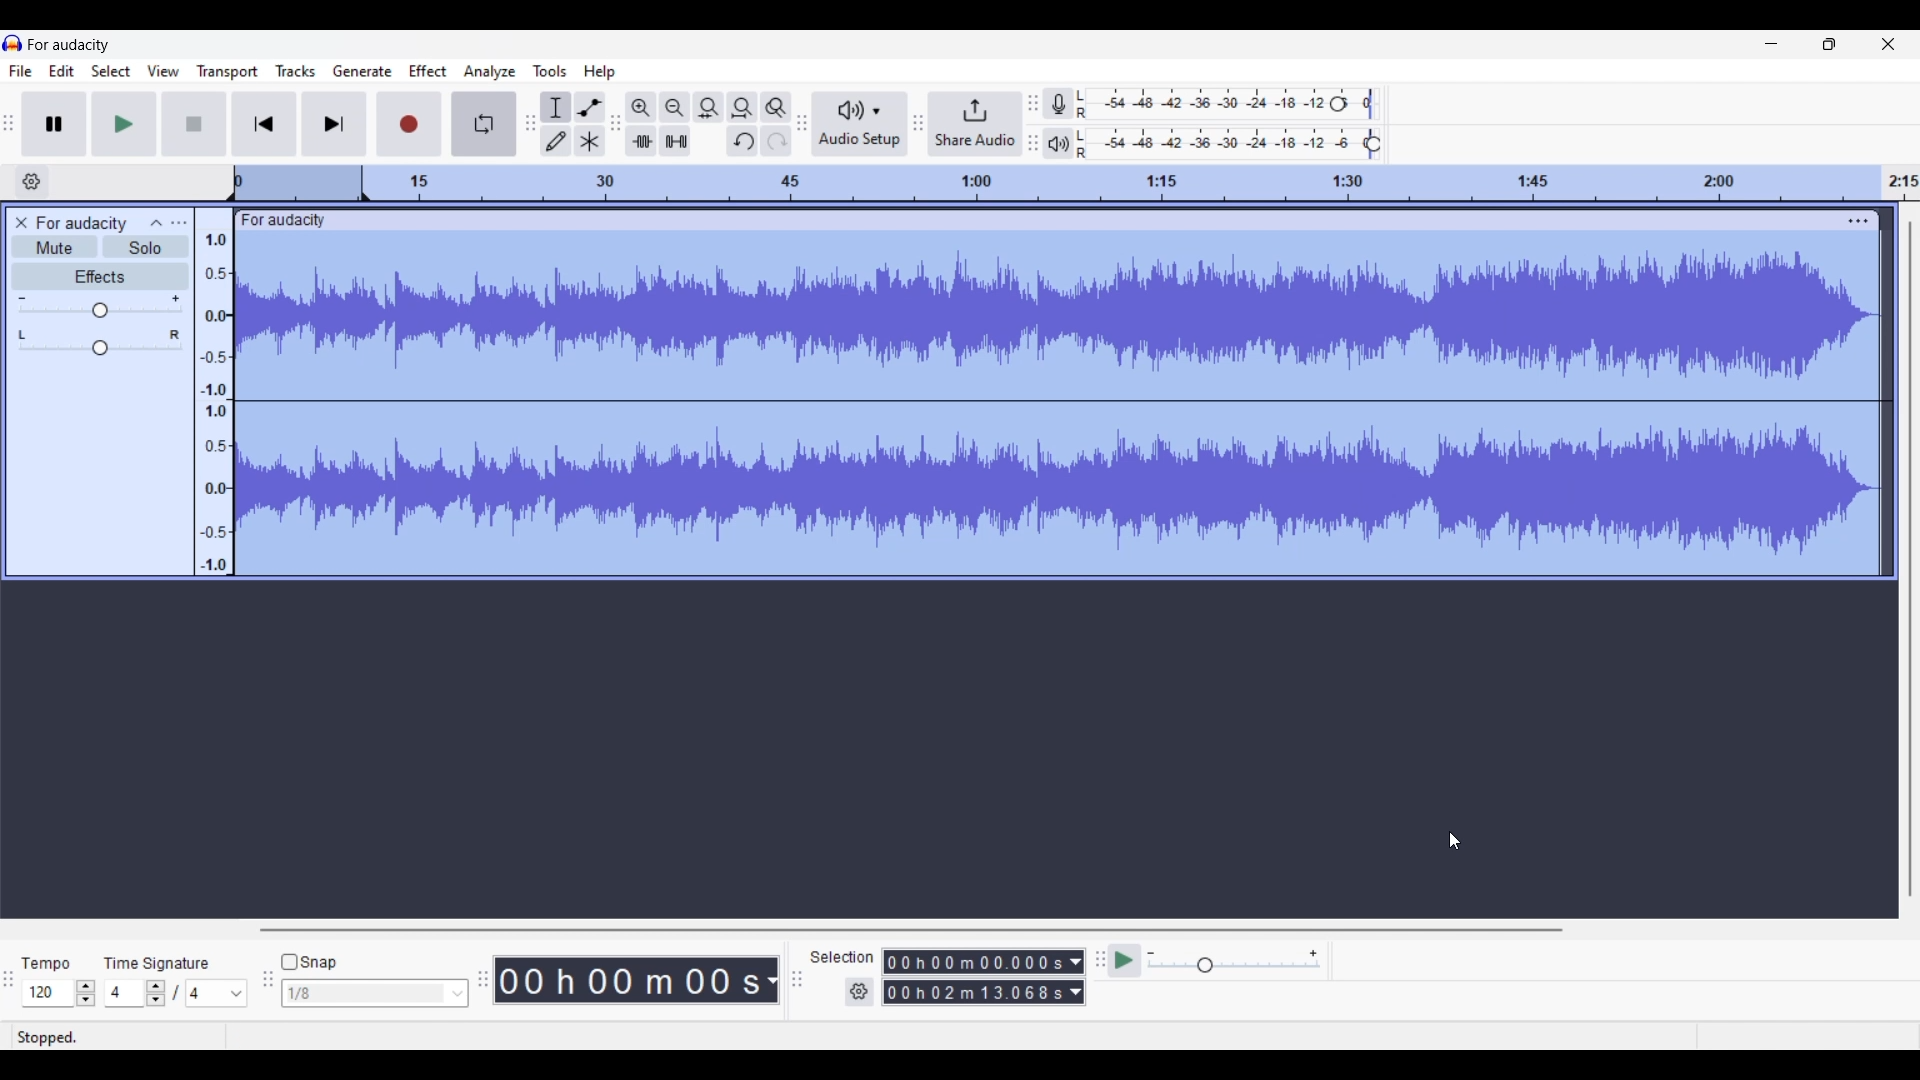  What do you see at coordinates (54, 247) in the screenshot?
I see `Mute` at bounding box center [54, 247].